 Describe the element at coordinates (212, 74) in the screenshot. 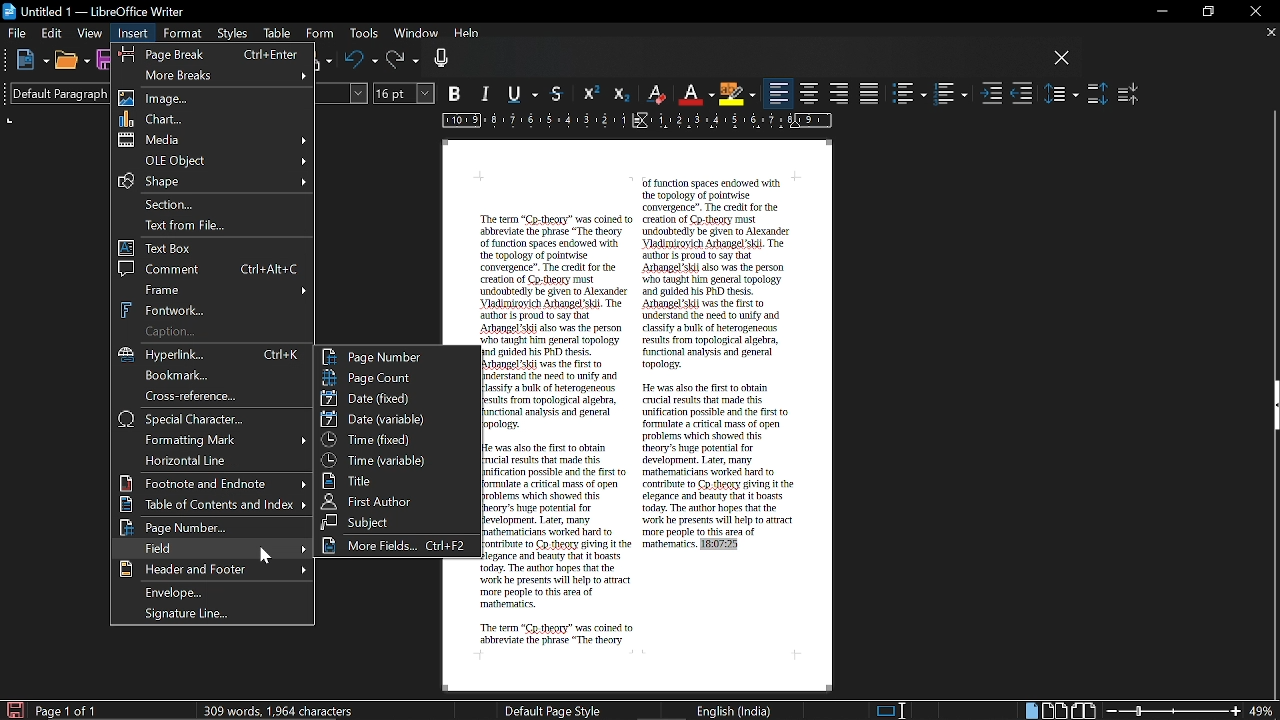

I see `More breaks` at that location.